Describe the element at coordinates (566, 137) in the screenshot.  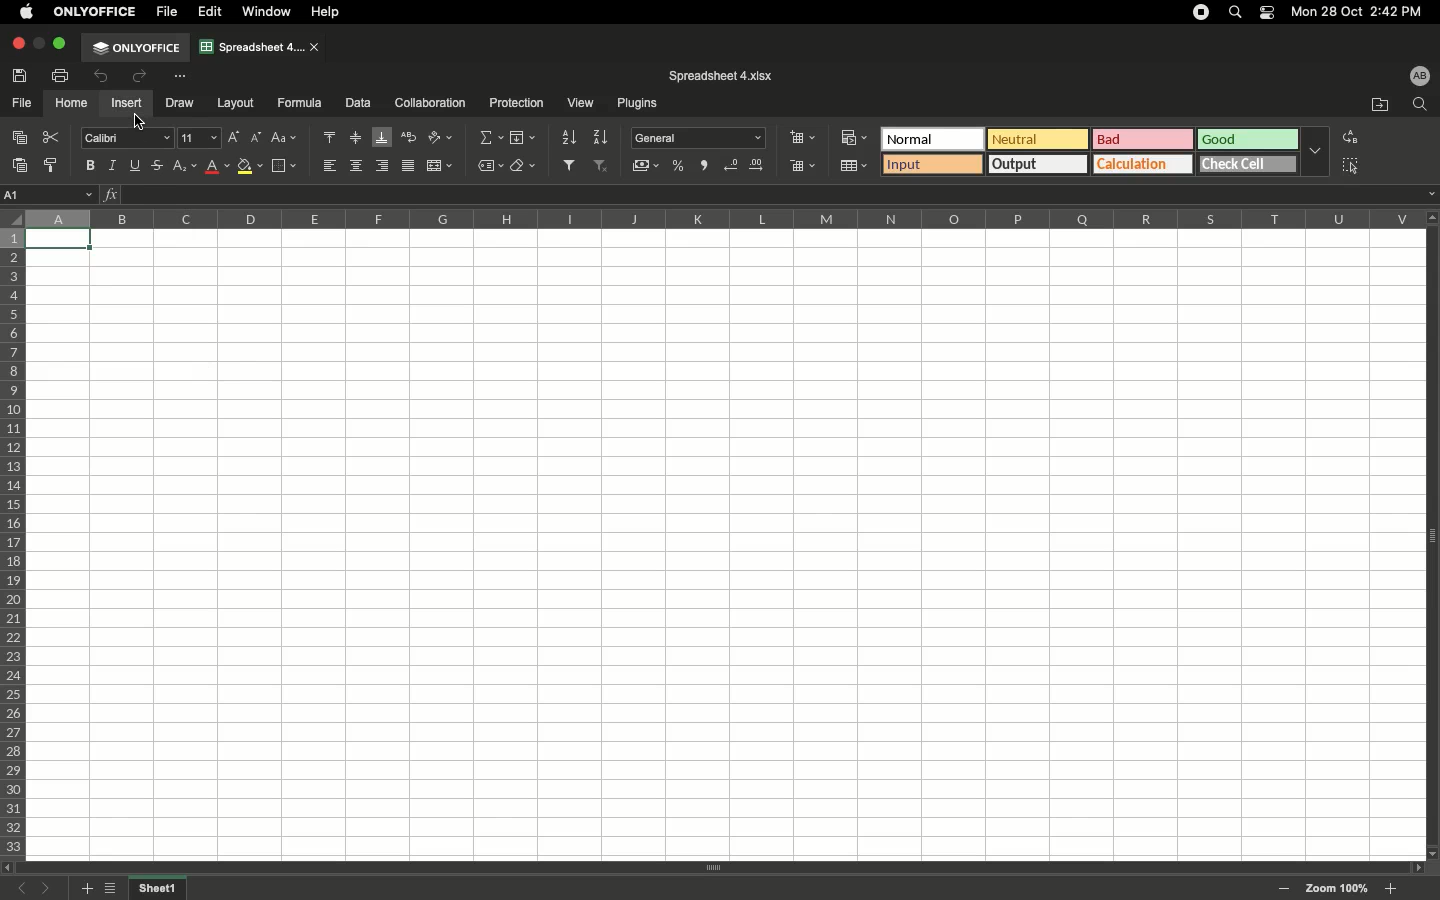
I see `Sort ascending` at that location.